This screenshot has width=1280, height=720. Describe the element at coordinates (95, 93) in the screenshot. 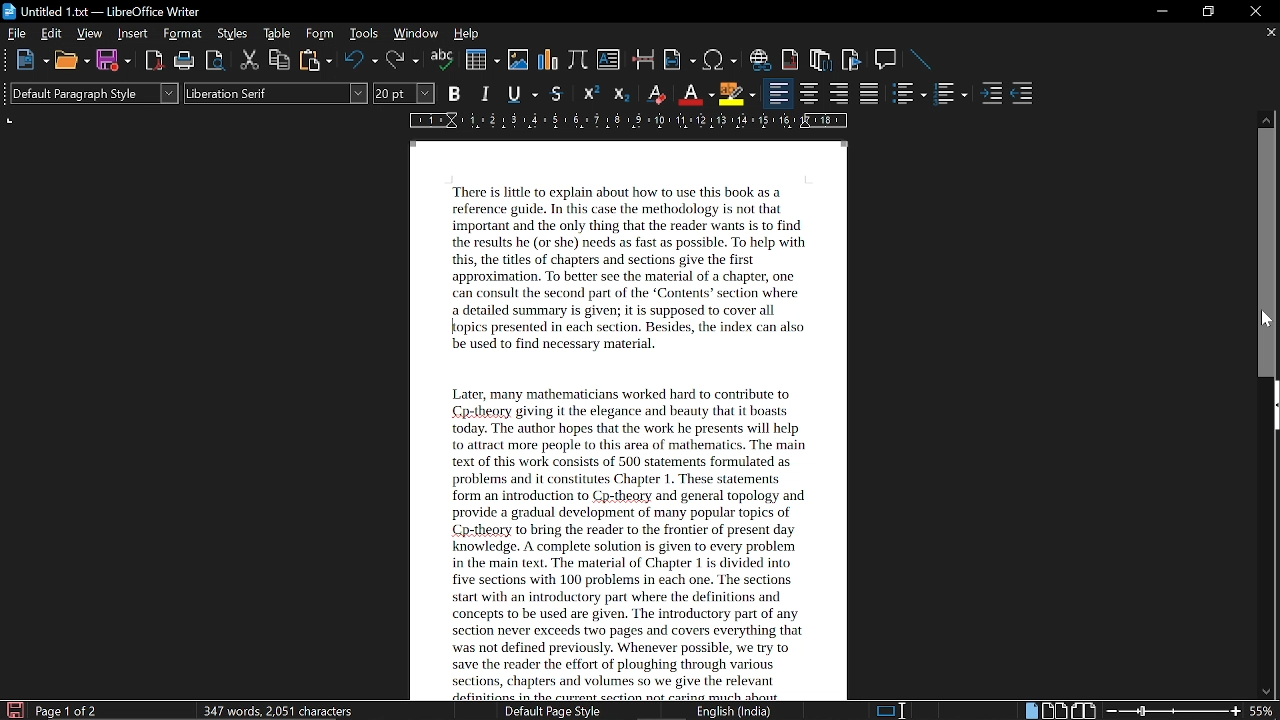

I see `paragraph style` at that location.